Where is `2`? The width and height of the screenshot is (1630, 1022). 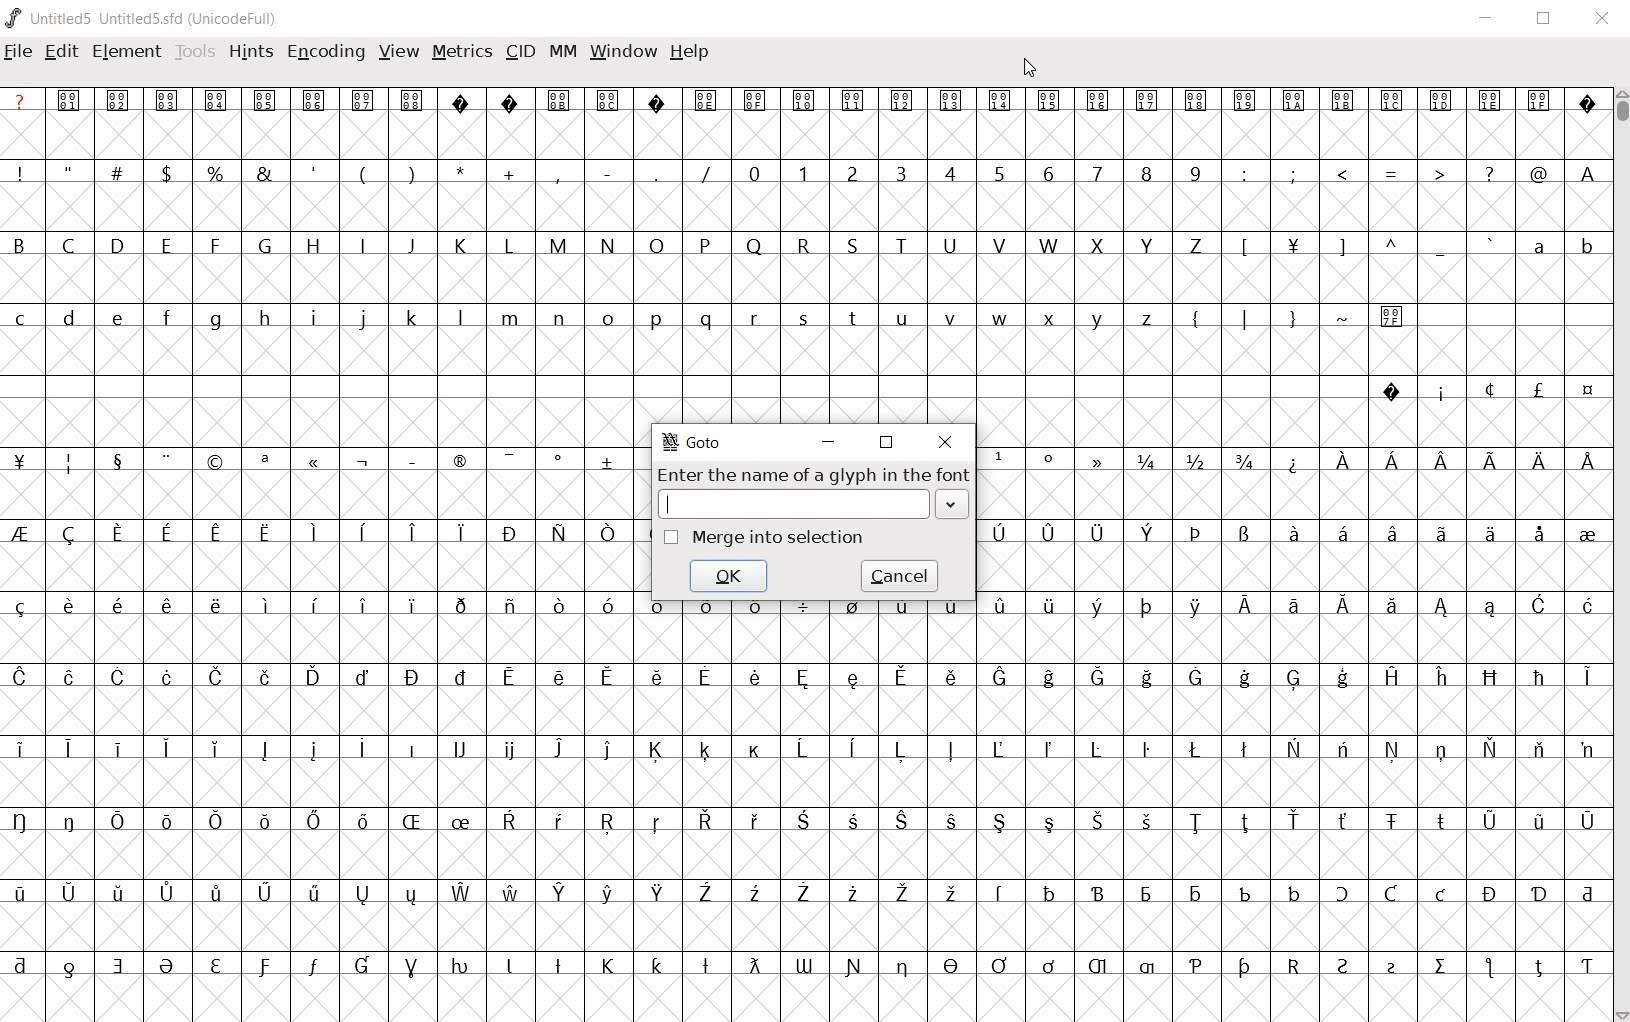 2 is located at coordinates (853, 172).